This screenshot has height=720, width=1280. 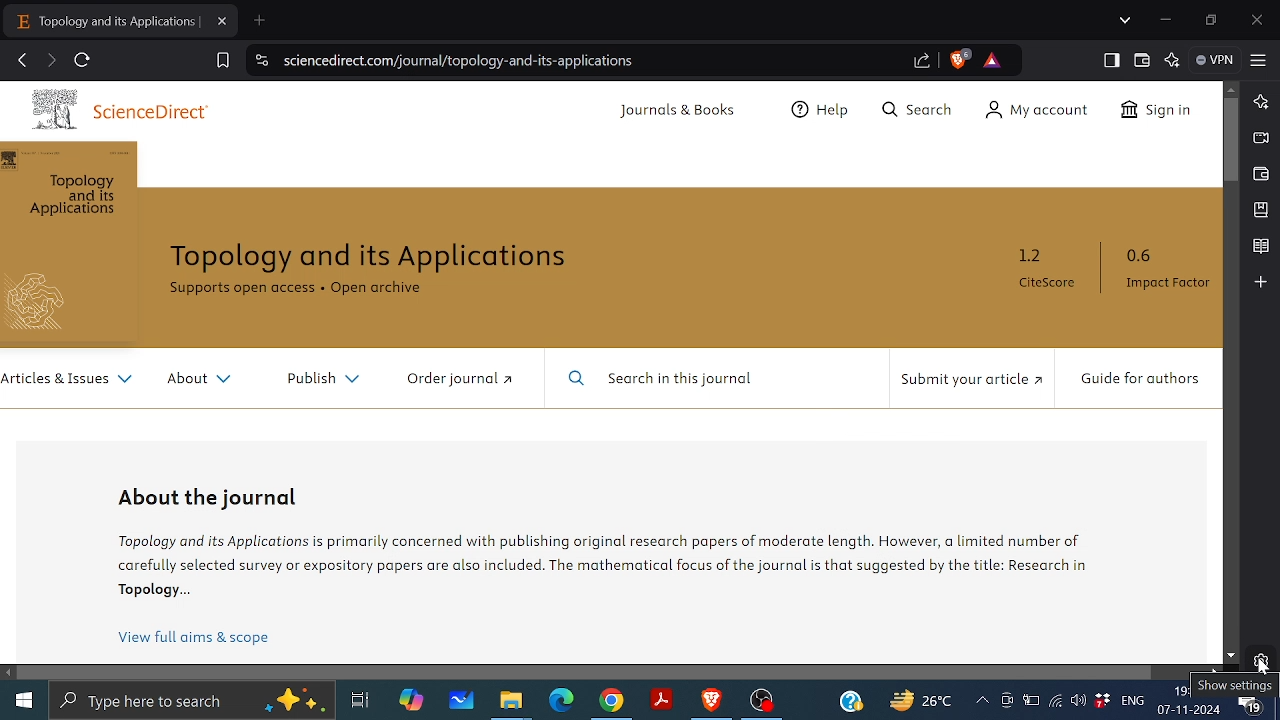 What do you see at coordinates (915, 701) in the screenshot?
I see `26° C` at bounding box center [915, 701].